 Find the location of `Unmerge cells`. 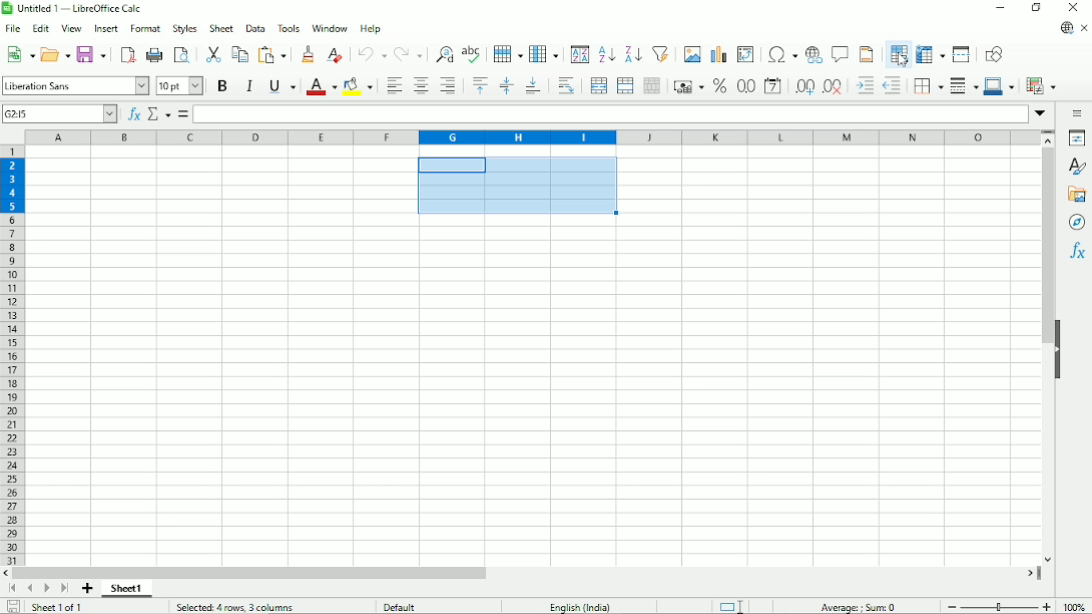

Unmerge cells is located at coordinates (652, 86).